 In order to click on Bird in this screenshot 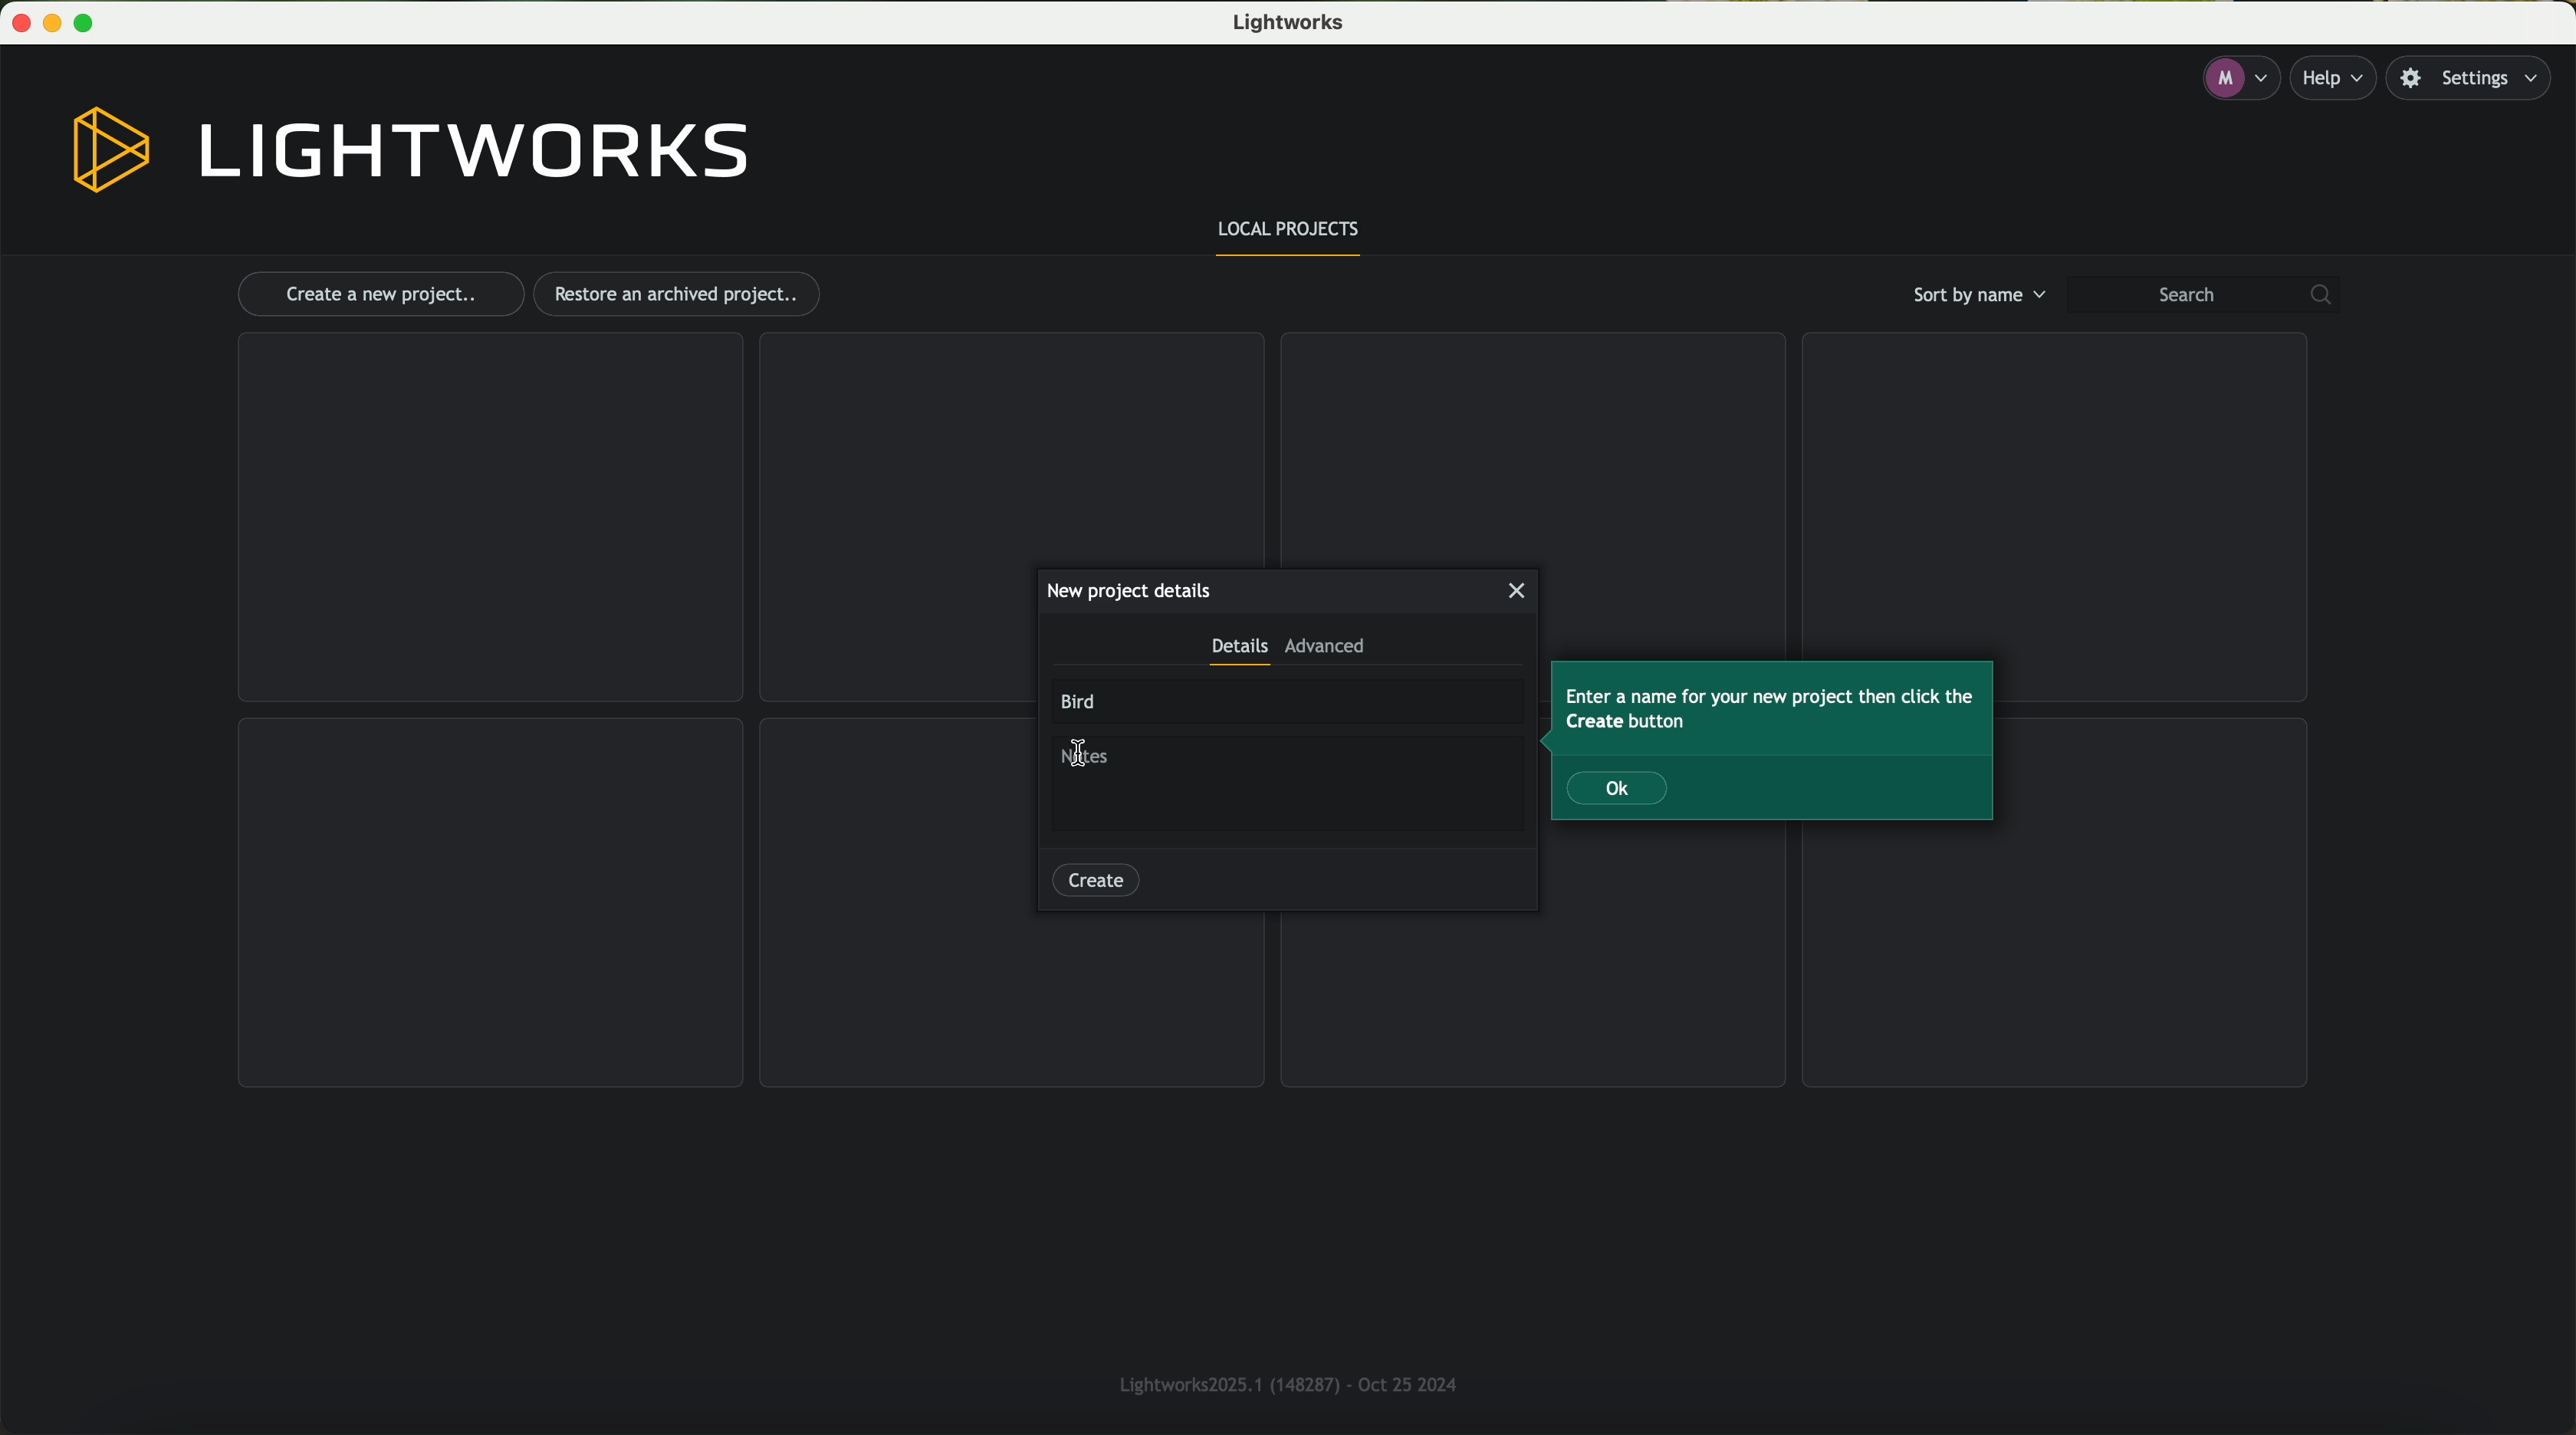, I will do `click(1082, 702)`.